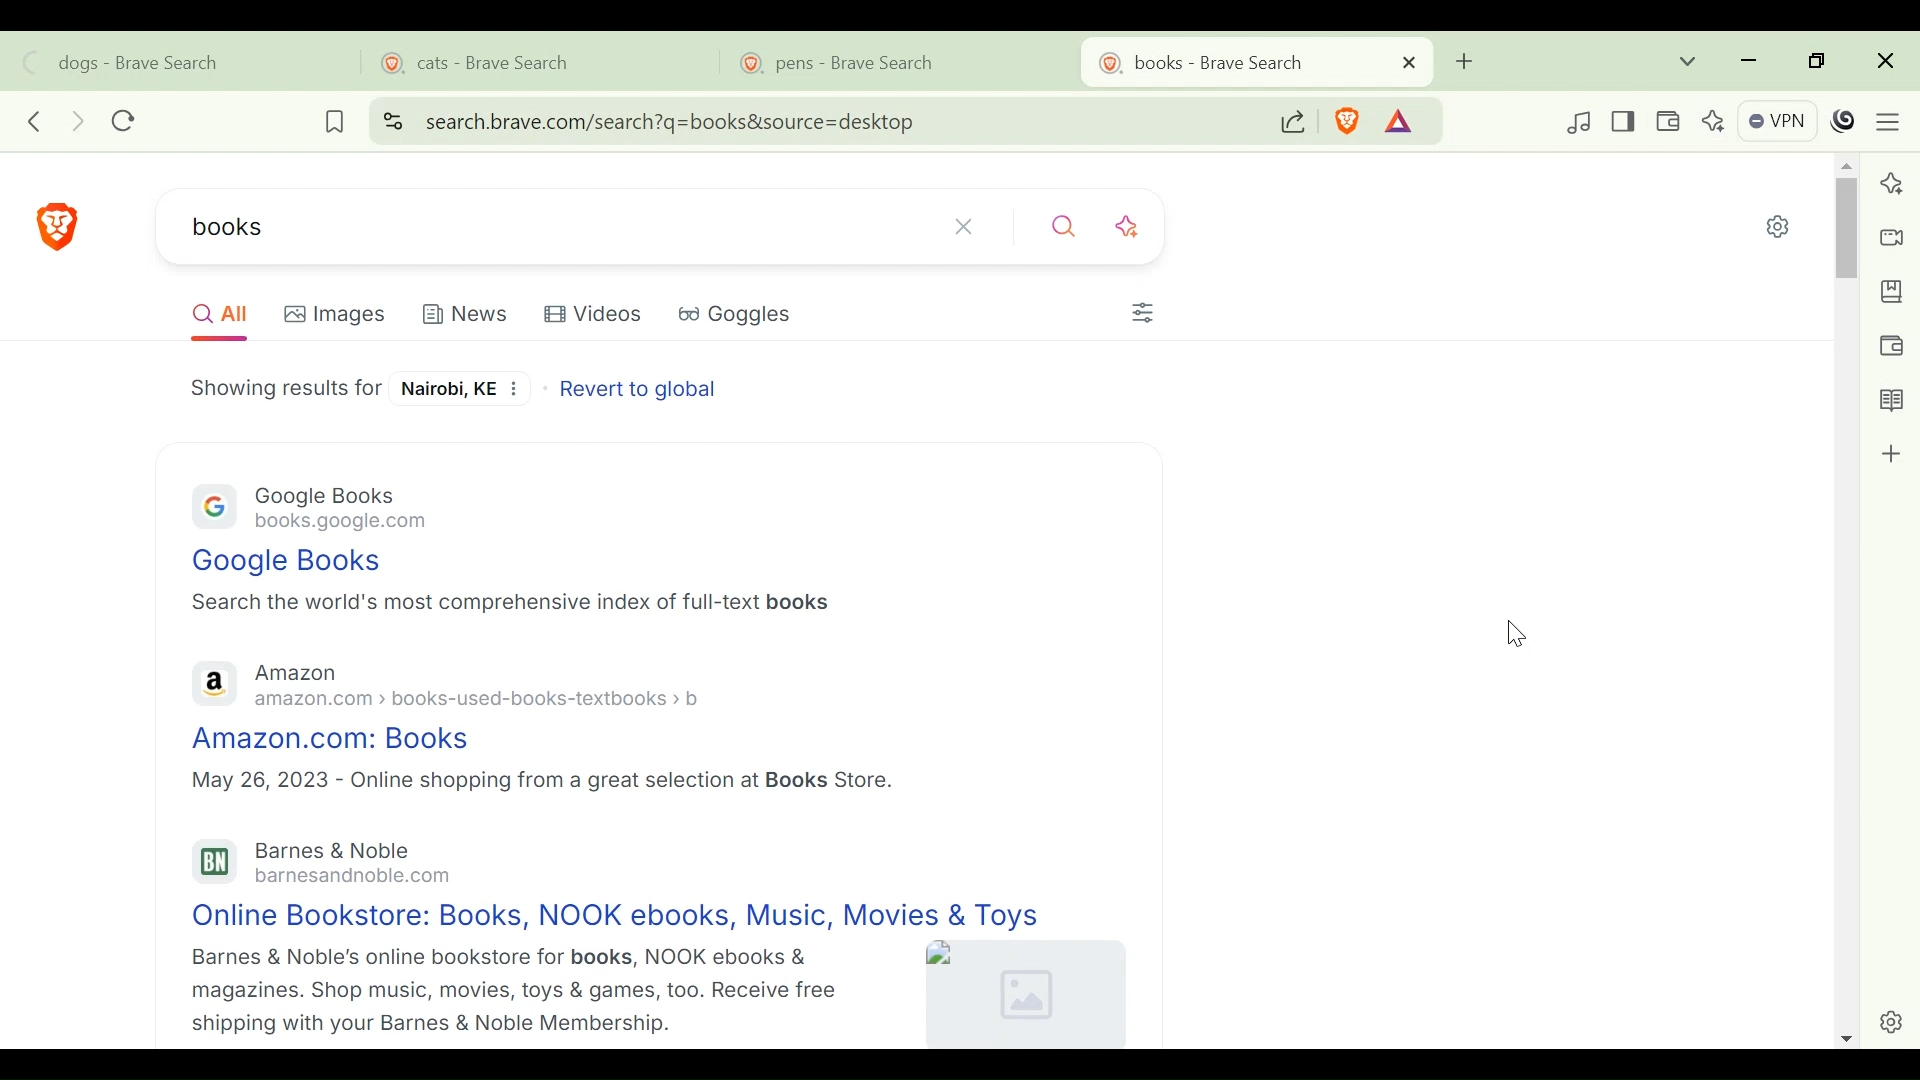  I want to click on dogs - Brave Search, so click(179, 64).